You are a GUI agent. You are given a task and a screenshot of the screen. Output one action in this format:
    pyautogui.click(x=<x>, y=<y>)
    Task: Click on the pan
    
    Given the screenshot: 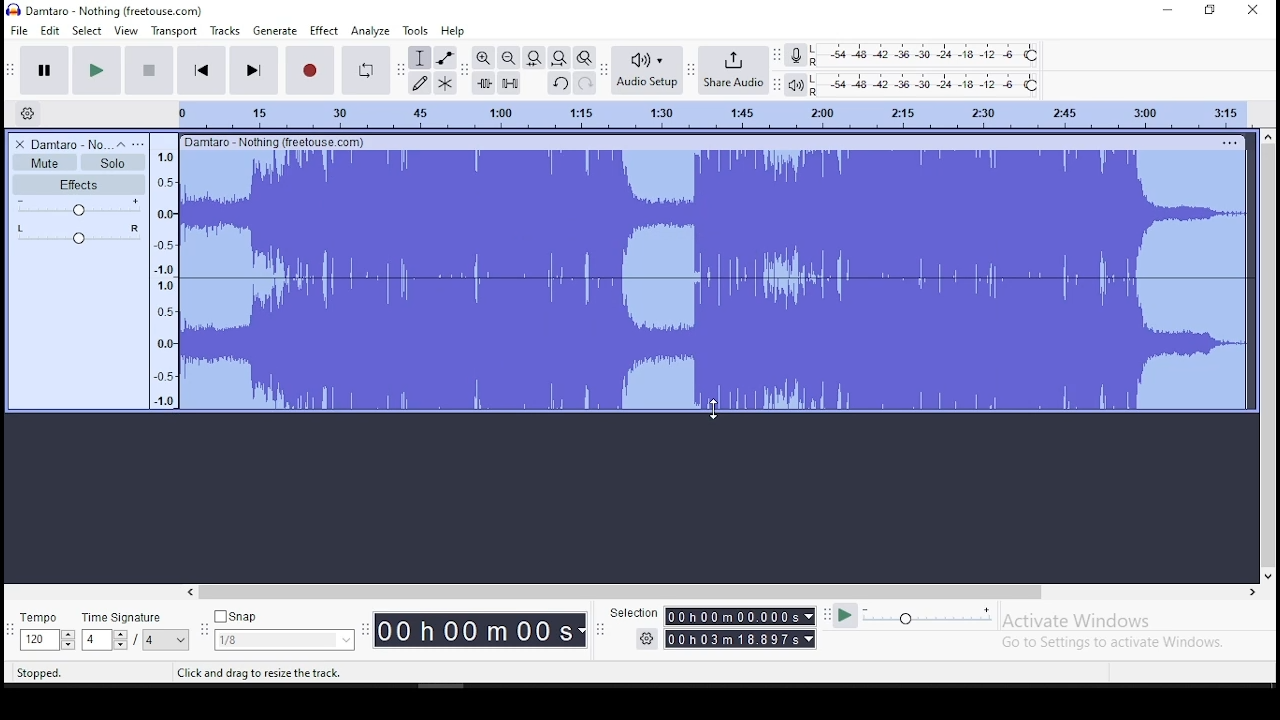 What is the action you would take?
    pyautogui.click(x=78, y=233)
    